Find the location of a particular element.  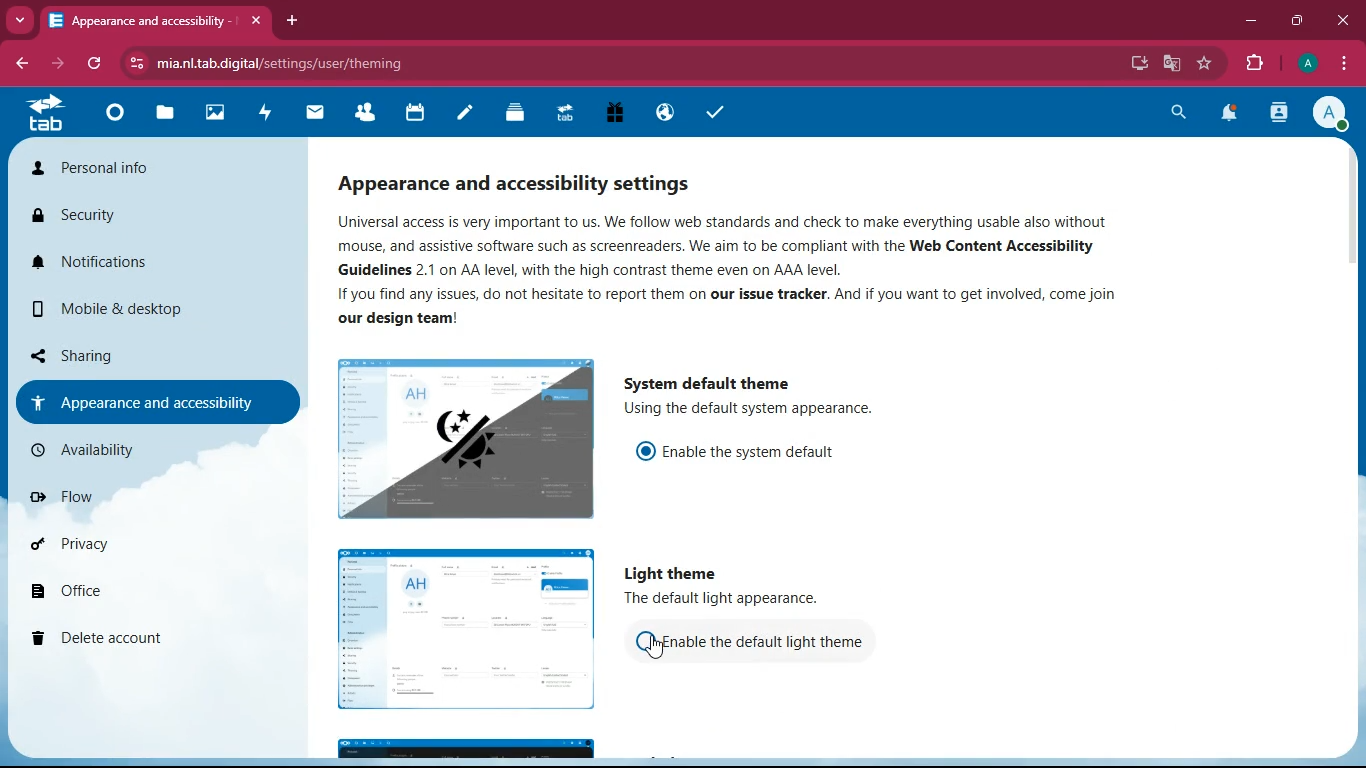

google translate is located at coordinates (1170, 64).